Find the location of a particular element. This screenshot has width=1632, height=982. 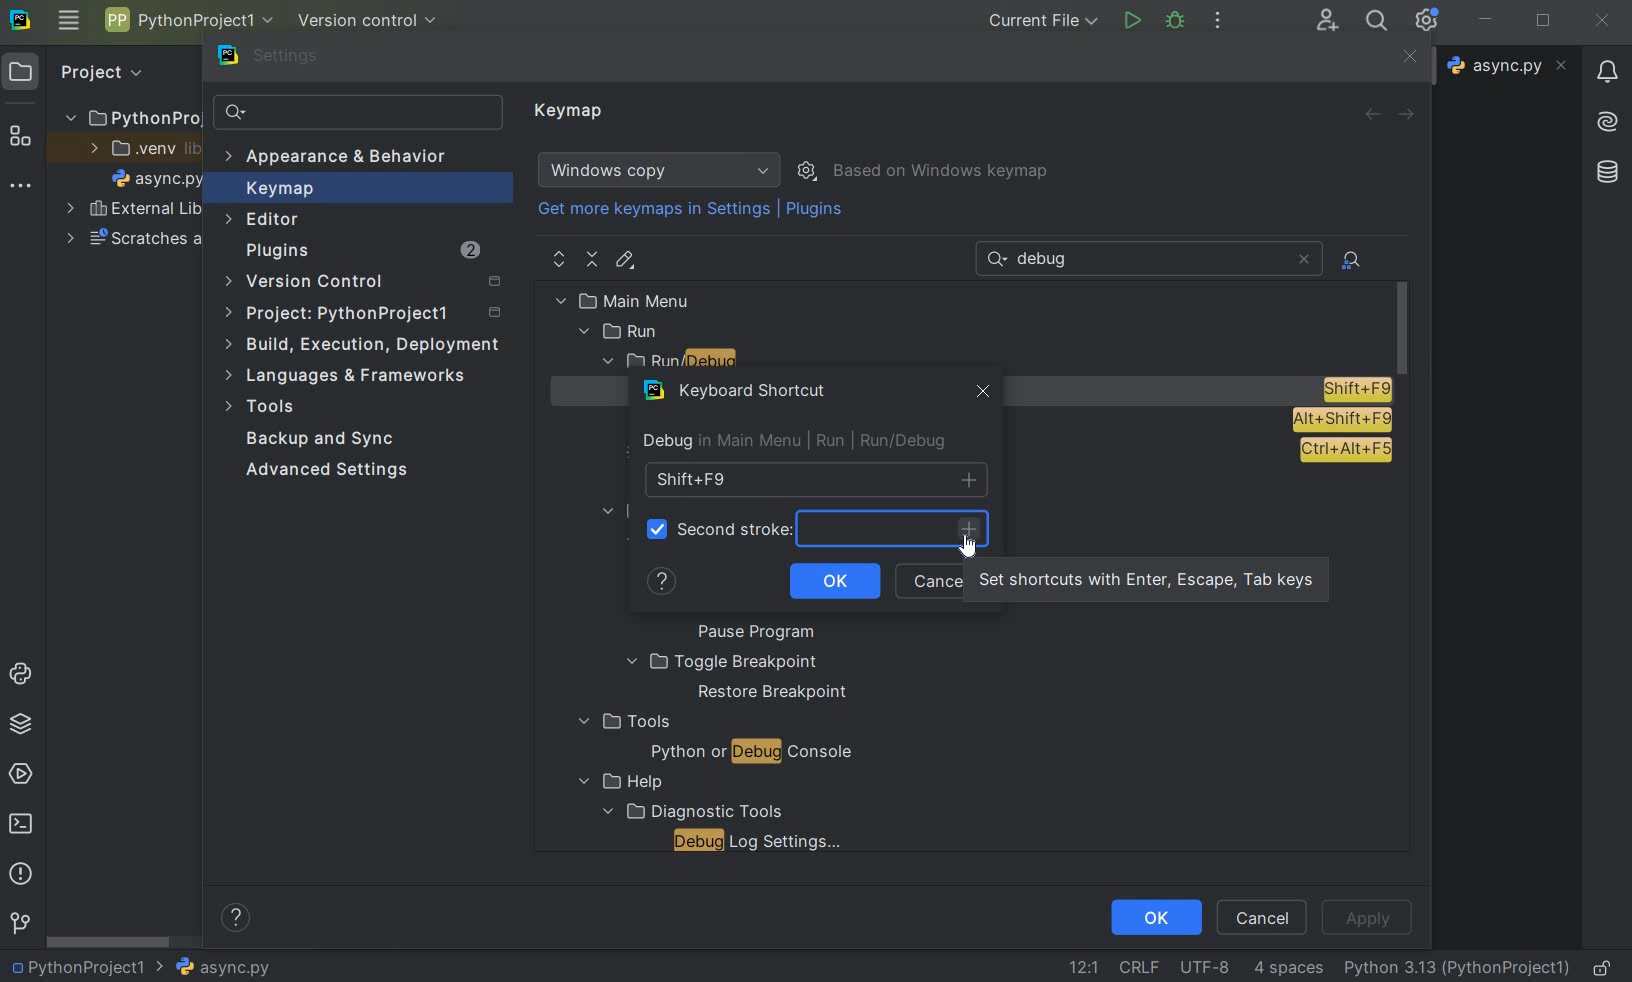

file name is located at coordinates (158, 182).